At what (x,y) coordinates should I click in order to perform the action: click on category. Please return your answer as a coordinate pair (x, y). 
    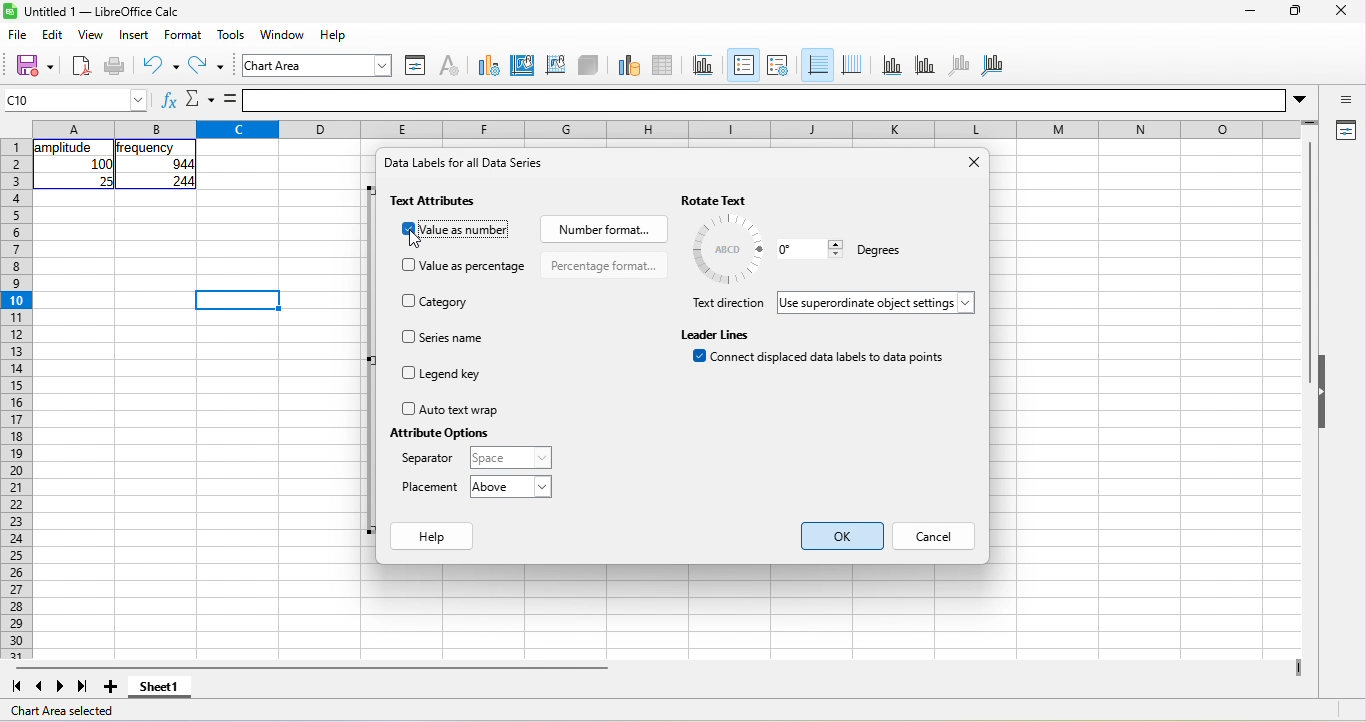
    Looking at the image, I should click on (441, 300).